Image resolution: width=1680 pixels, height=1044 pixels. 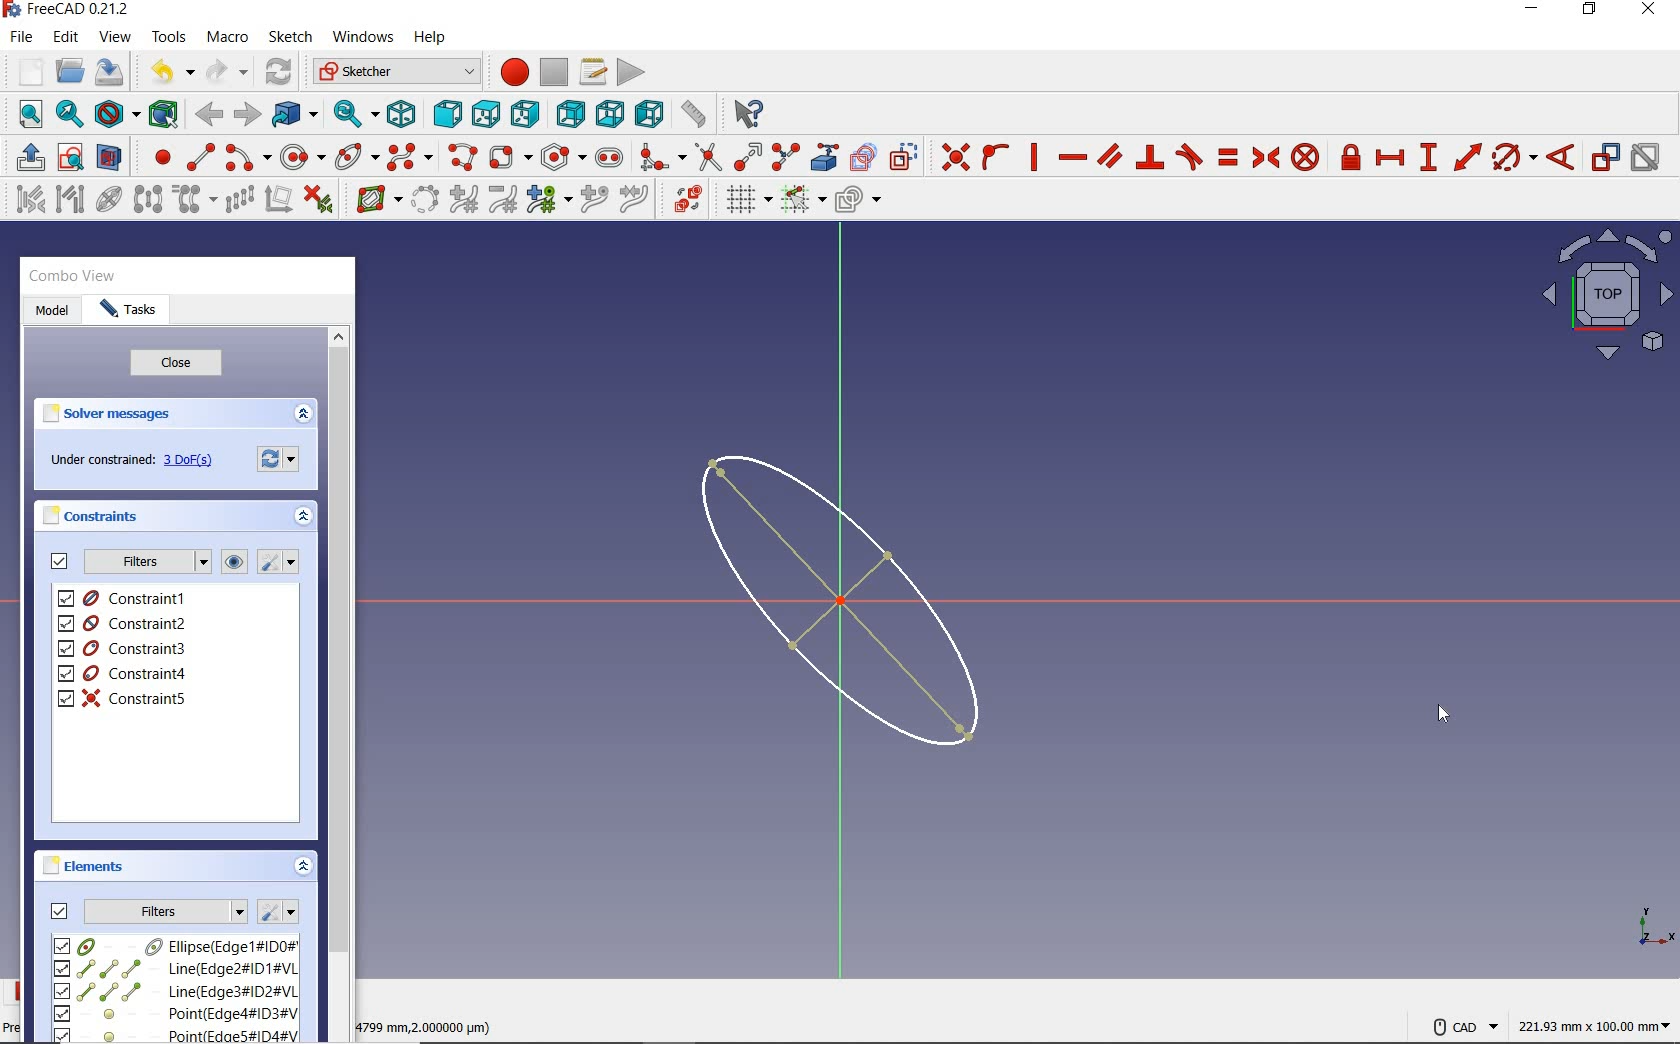 What do you see at coordinates (401, 113) in the screenshot?
I see `isometric` at bounding box center [401, 113].